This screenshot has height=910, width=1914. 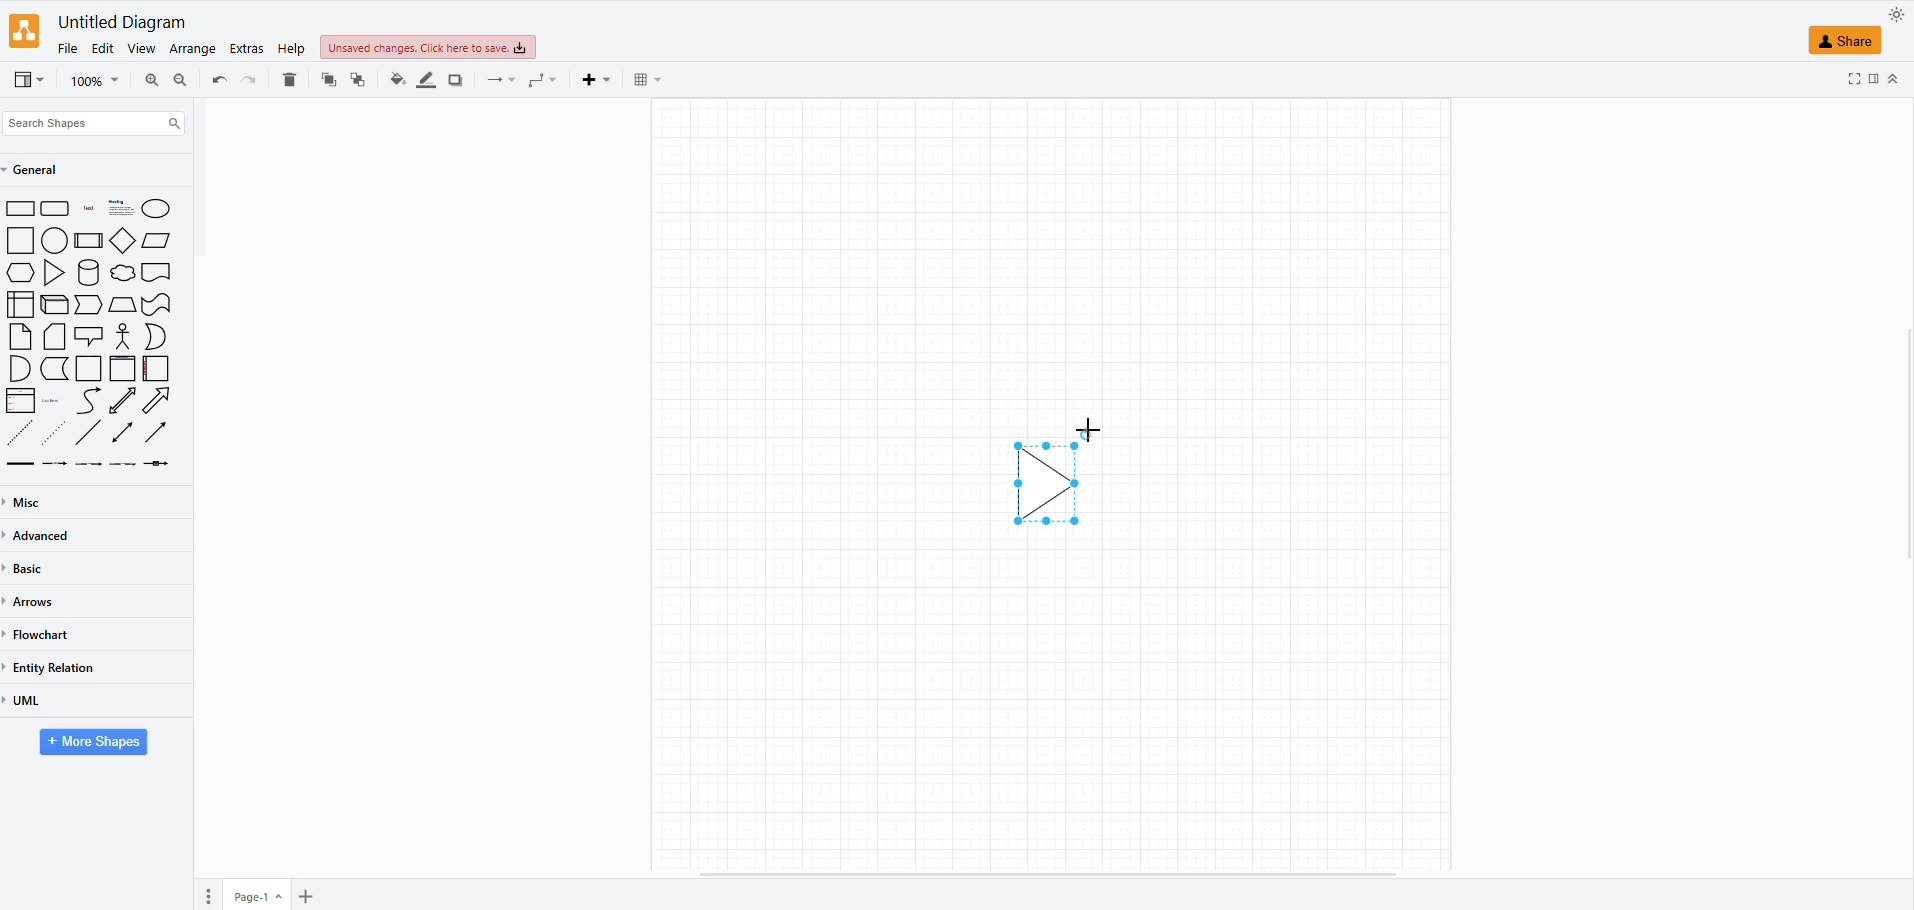 What do you see at coordinates (645, 80) in the screenshot?
I see `table` at bounding box center [645, 80].